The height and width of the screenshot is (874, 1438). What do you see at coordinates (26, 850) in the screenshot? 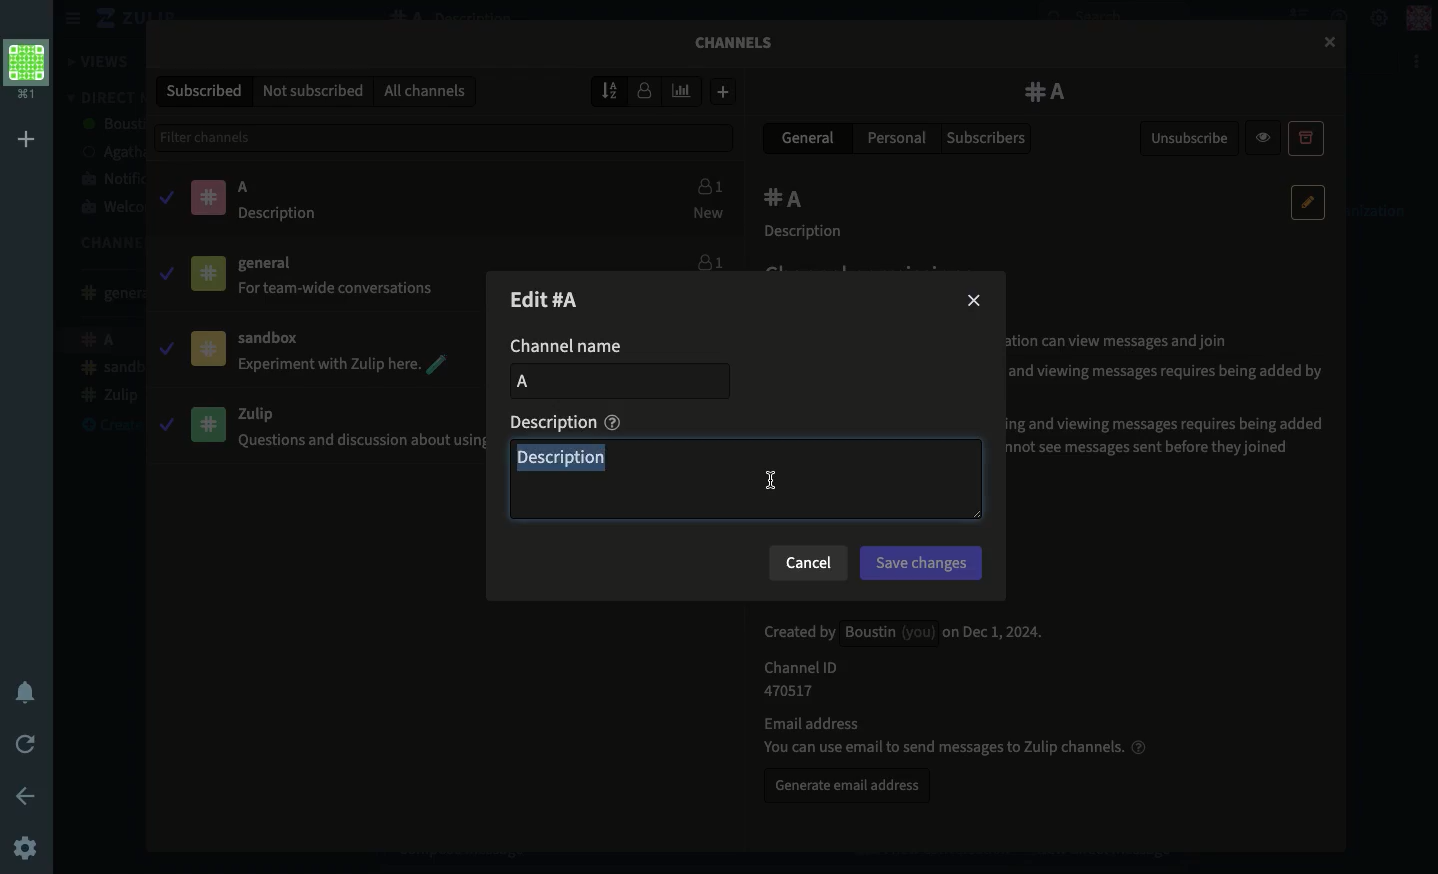
I see `Settings` at bounding box center [26, 850].